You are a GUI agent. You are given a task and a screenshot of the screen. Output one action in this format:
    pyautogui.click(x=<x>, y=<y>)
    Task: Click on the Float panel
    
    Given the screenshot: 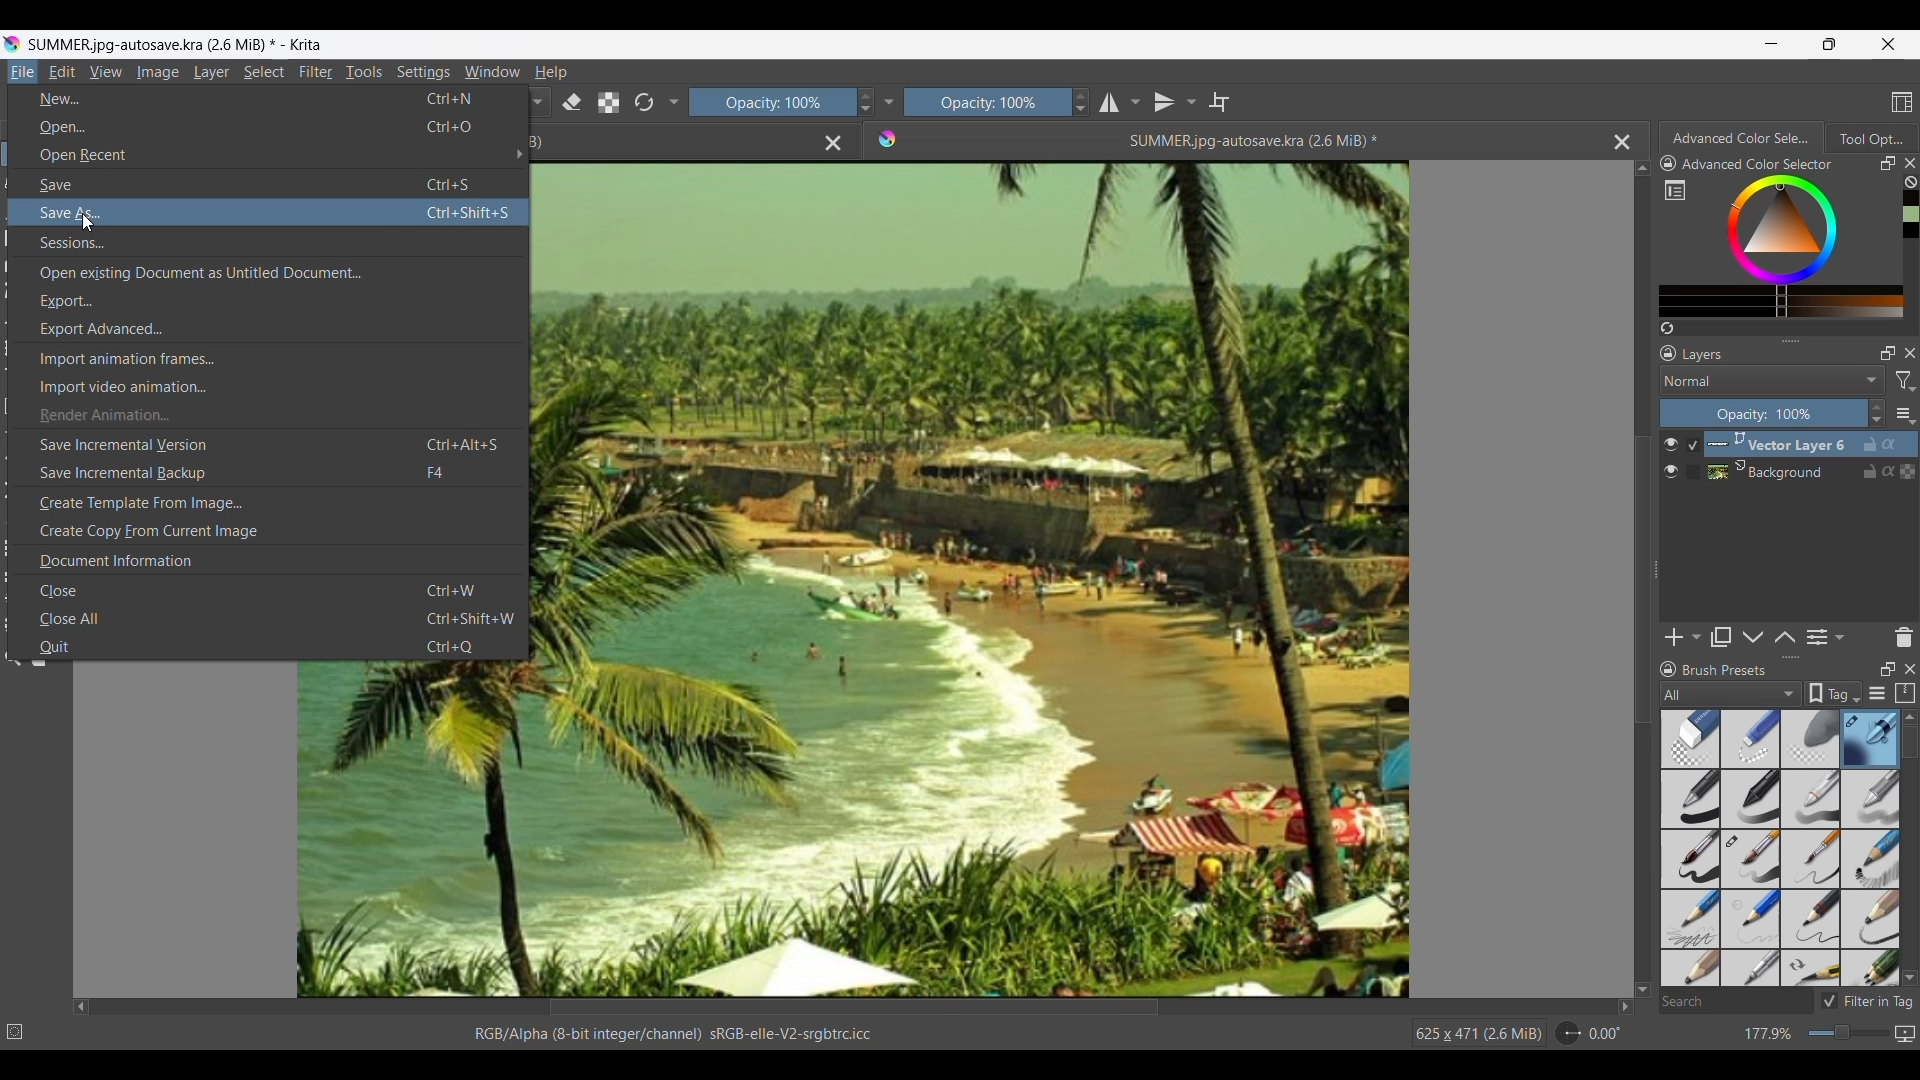 What is the action you would take?
    pyautogui.click(x=1887, y=163)
    